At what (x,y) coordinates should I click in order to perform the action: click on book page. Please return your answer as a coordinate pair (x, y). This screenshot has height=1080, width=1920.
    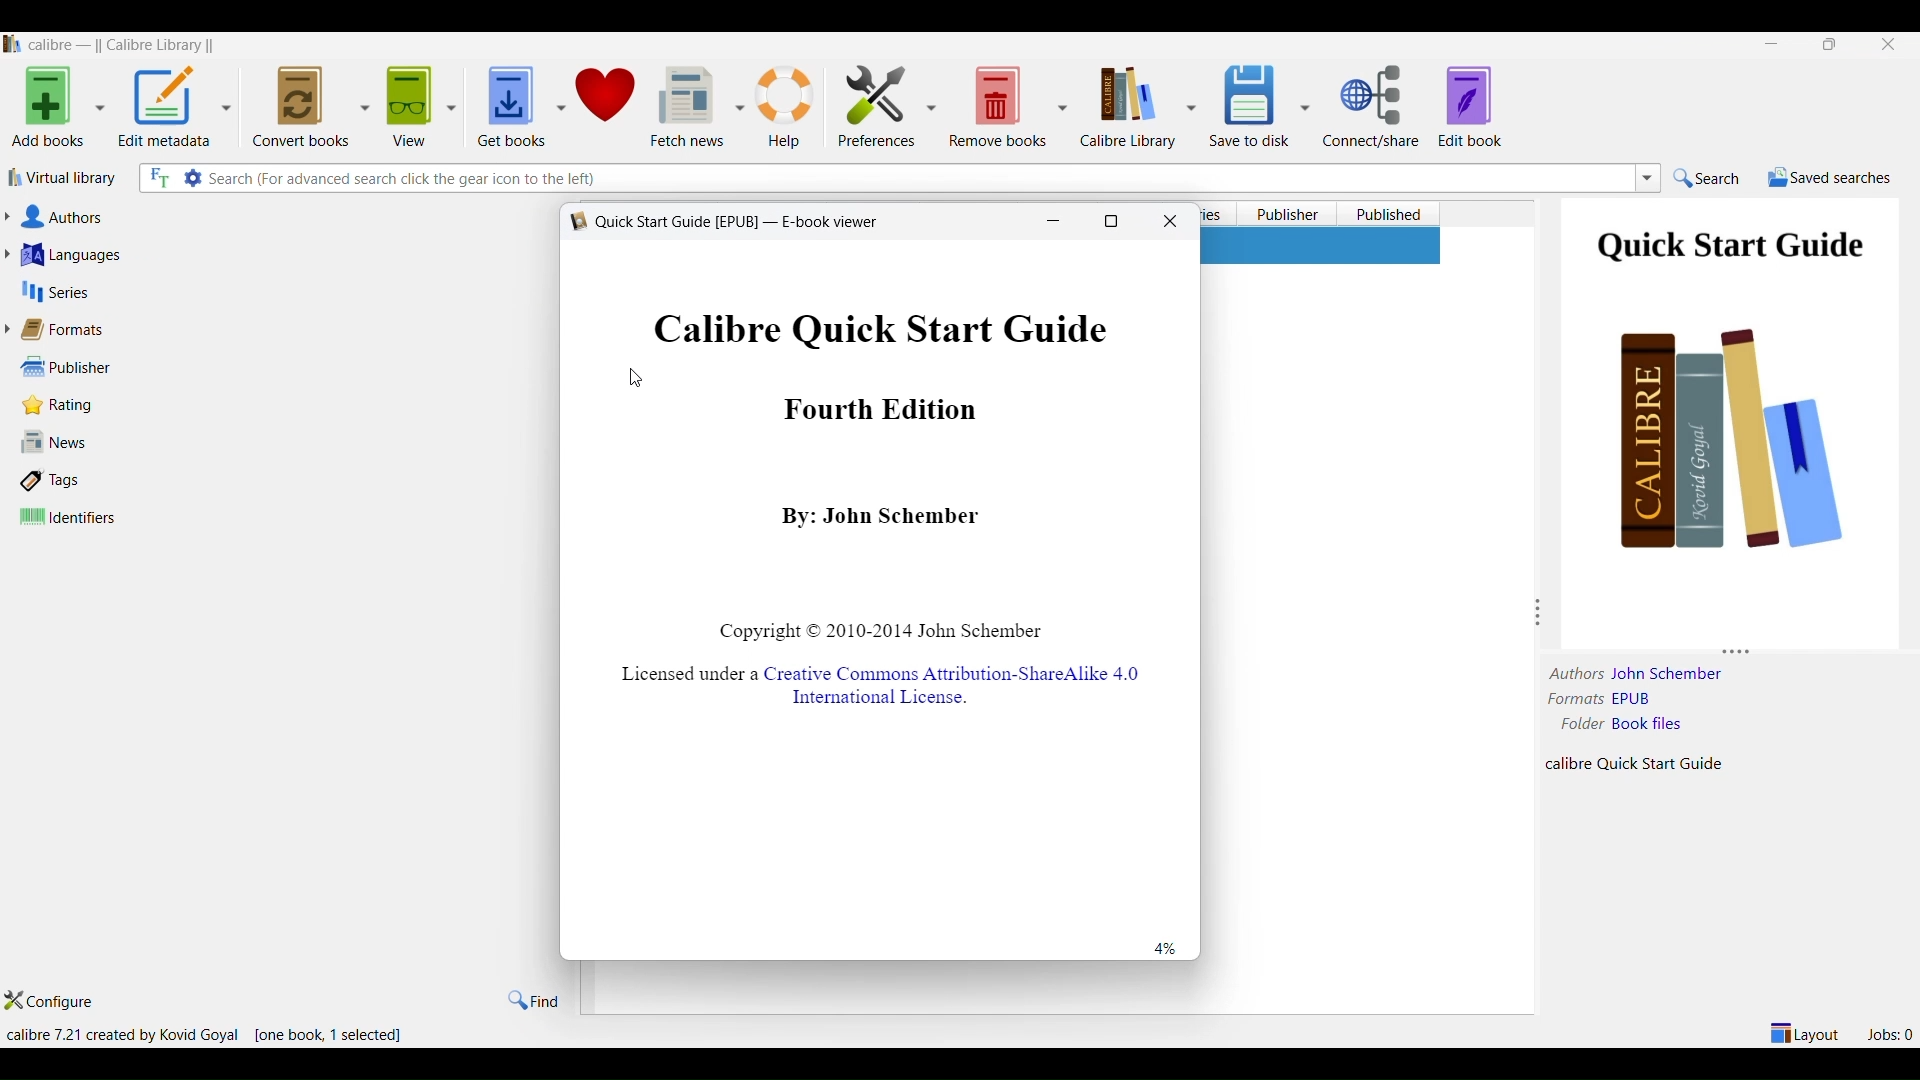
    Looking at the image, I should click on (1732, 390).